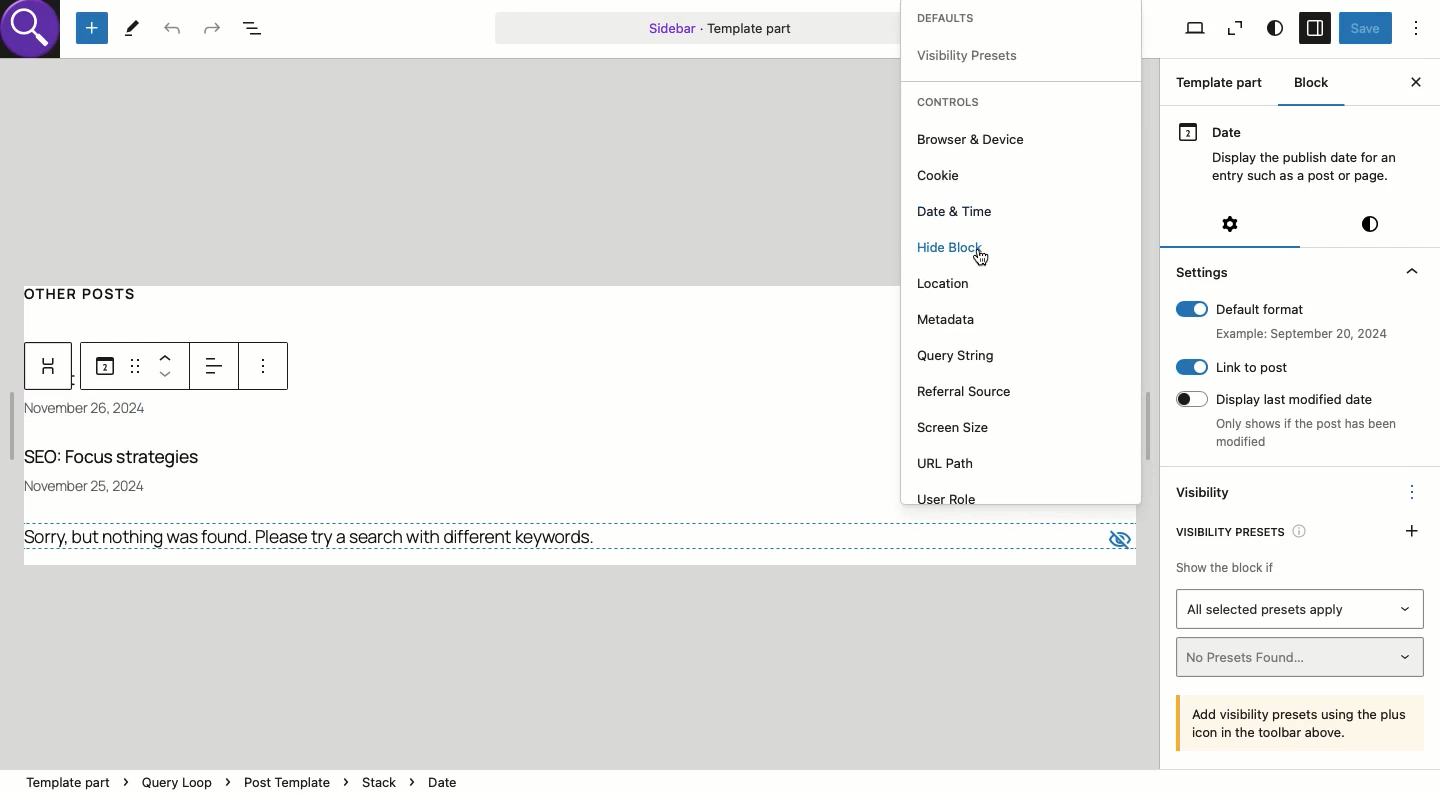  What do you see at coordinates (133, 364) in the screenshot?
I see `Draf` at bounding box center [133, 364].